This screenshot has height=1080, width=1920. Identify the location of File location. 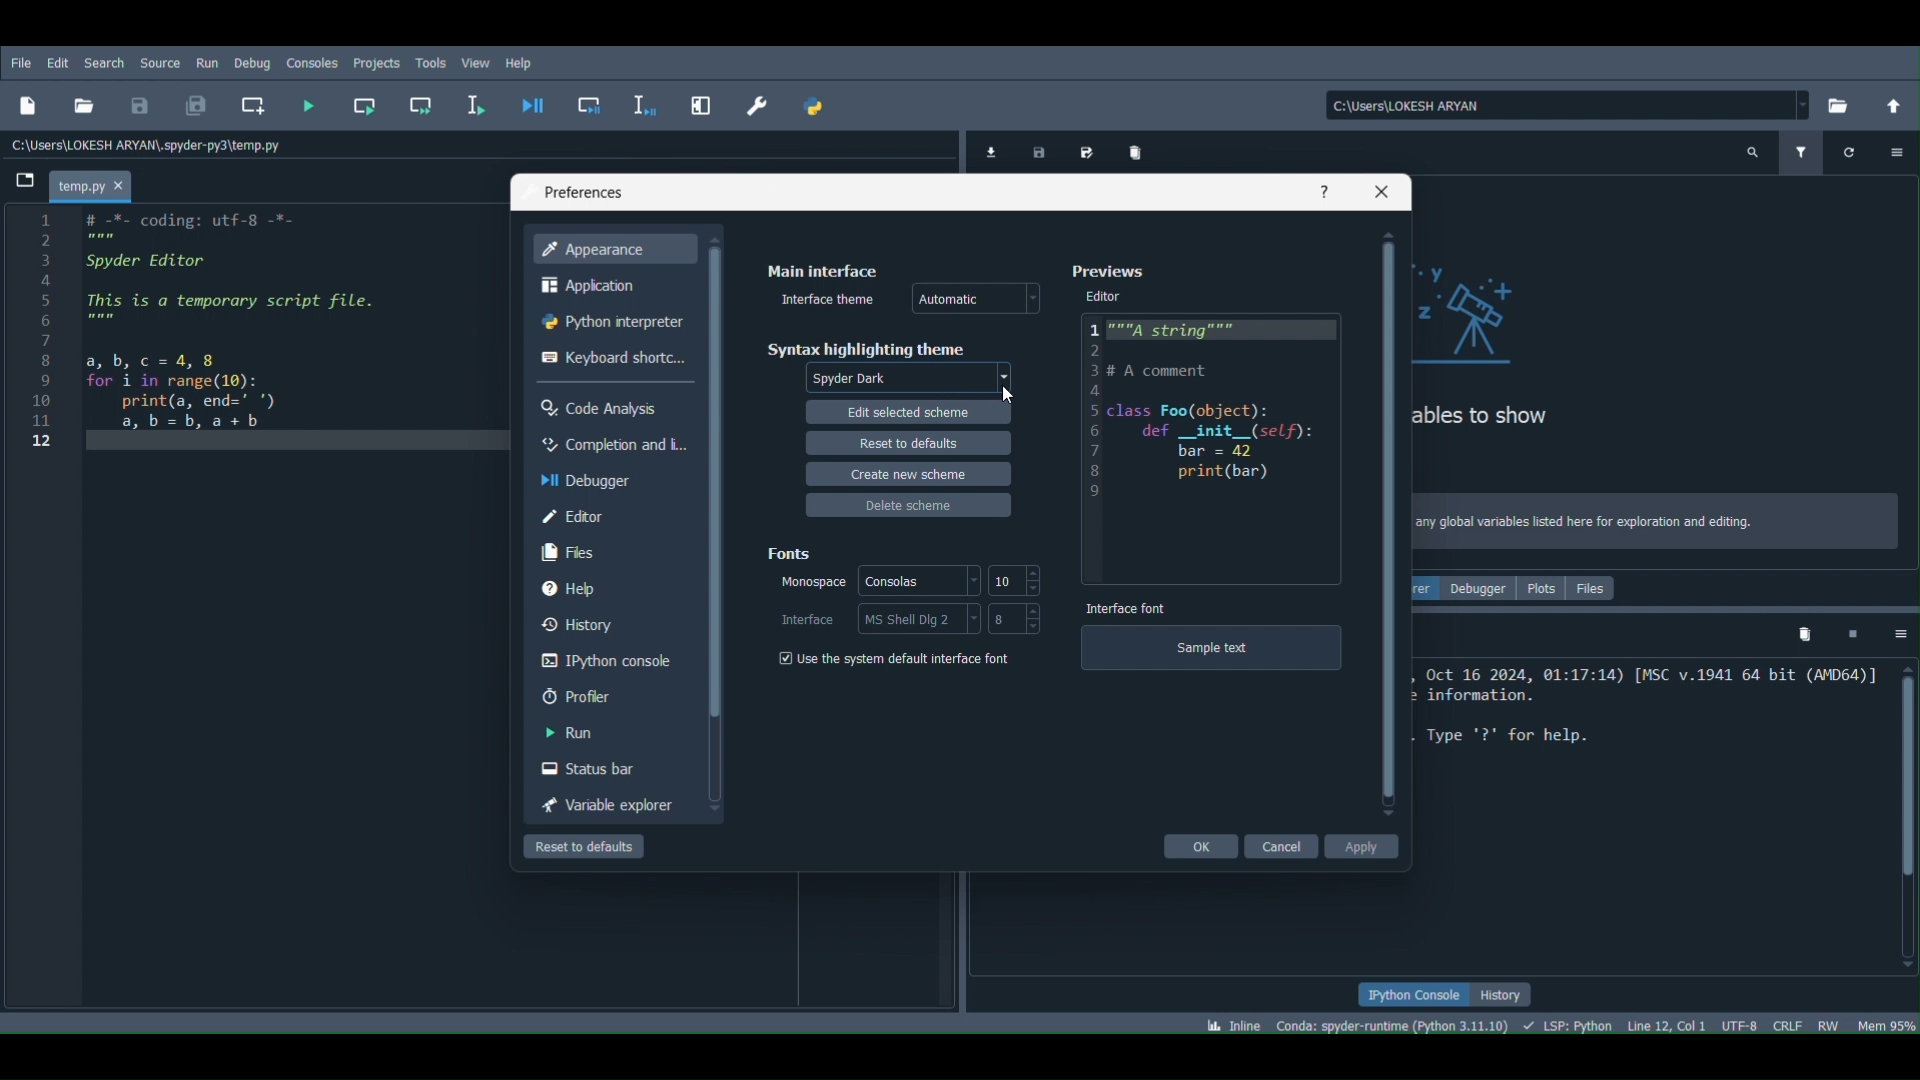
(1562, 101).